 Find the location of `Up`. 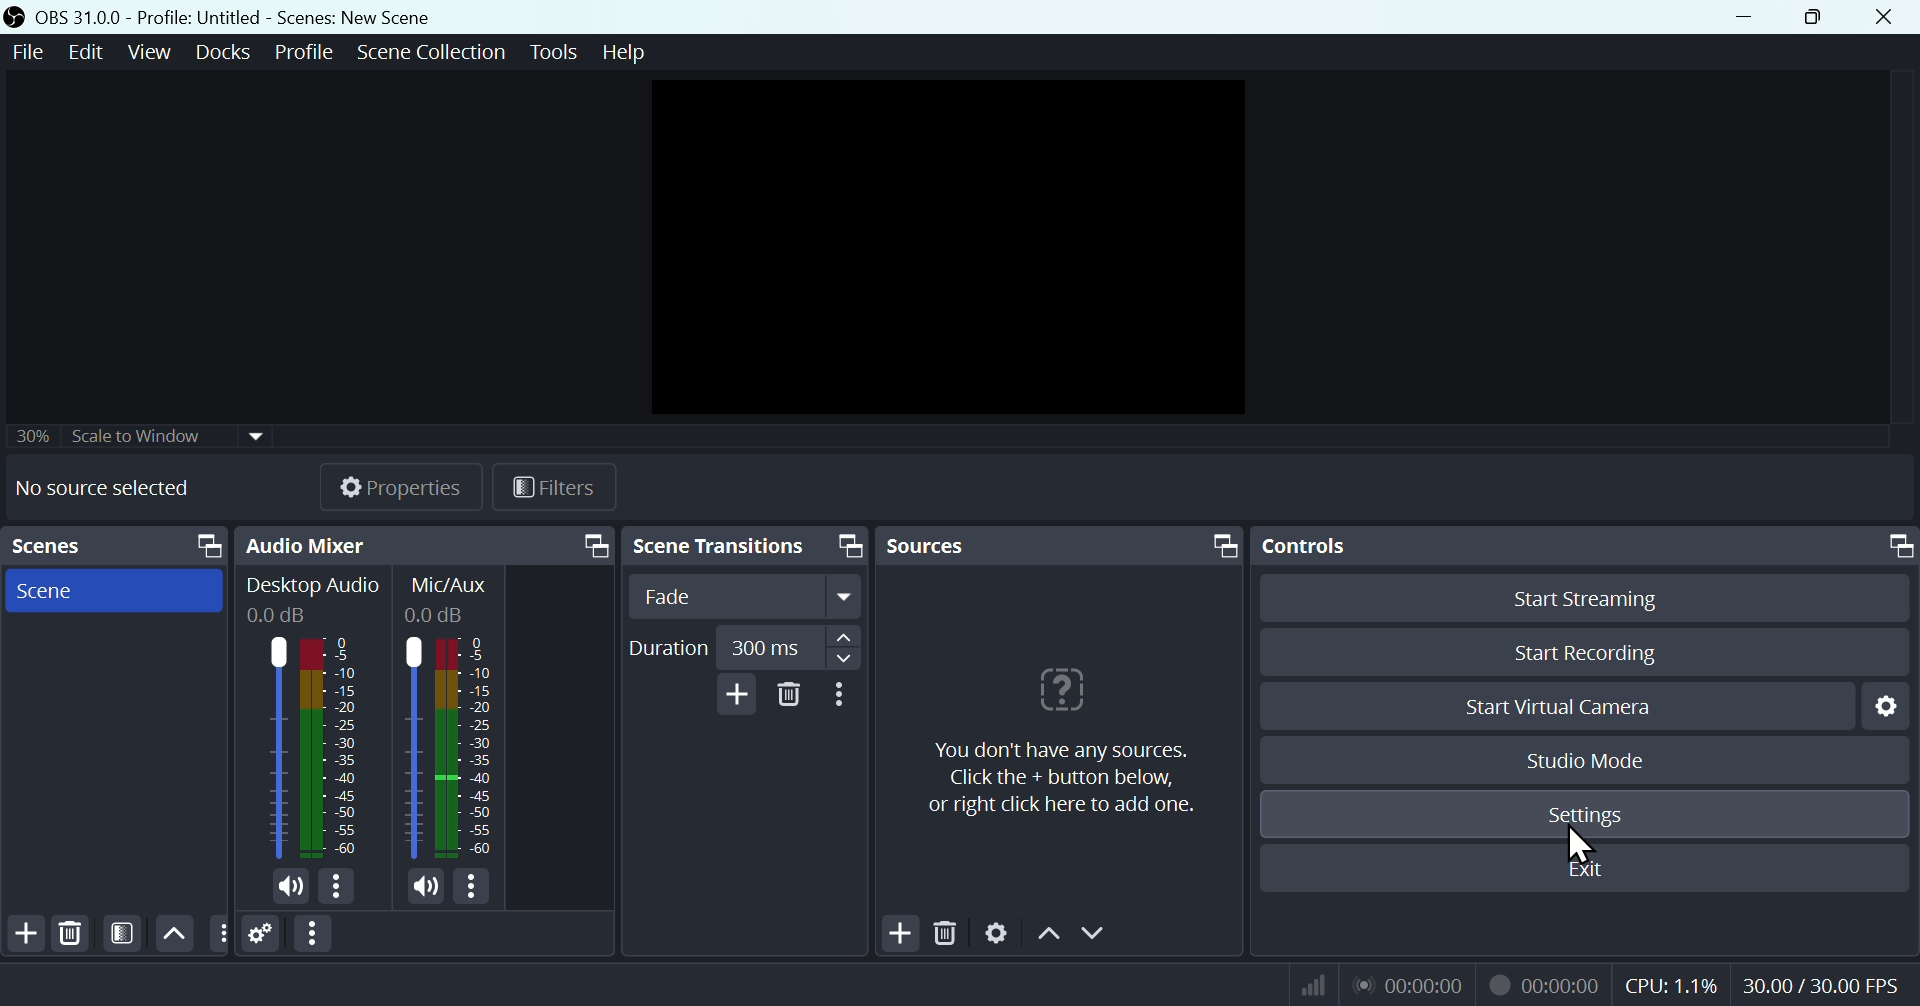

Up is located at coordinates (1044, 935).